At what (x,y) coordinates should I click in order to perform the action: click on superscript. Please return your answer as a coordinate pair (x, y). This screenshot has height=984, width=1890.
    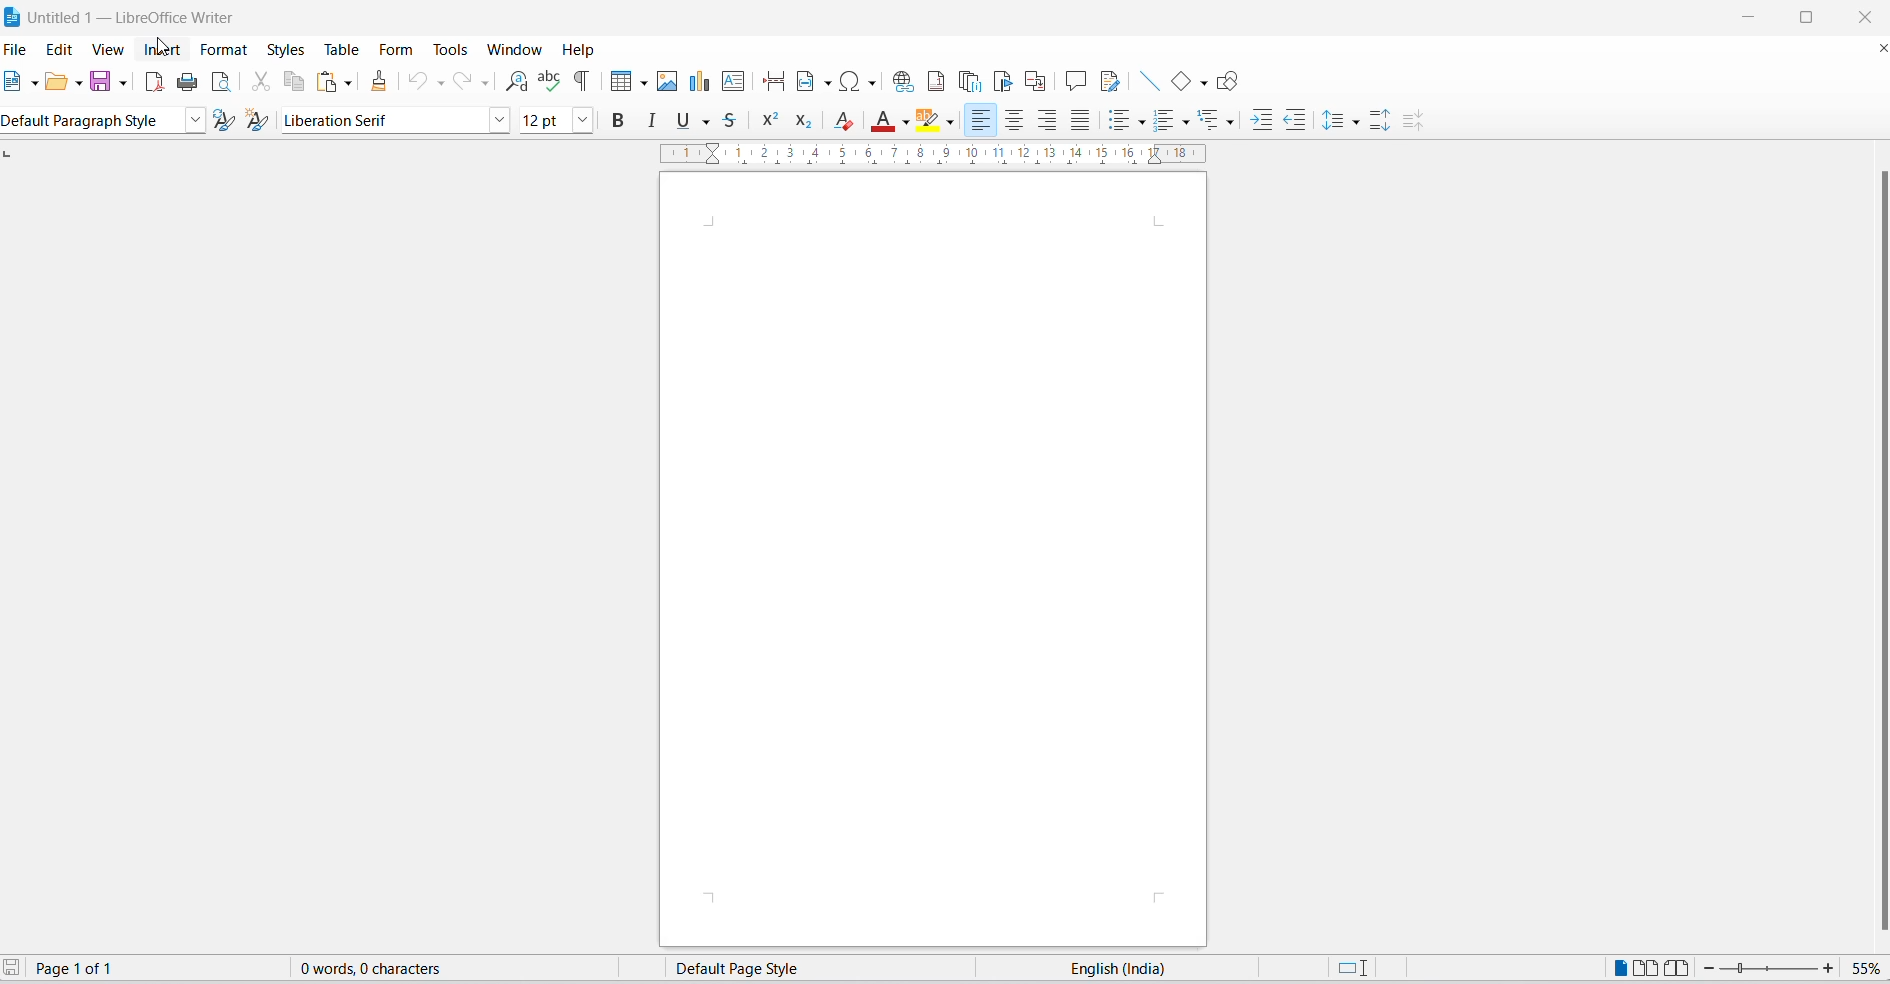
    Looking at the image, I should click on (771, 120).